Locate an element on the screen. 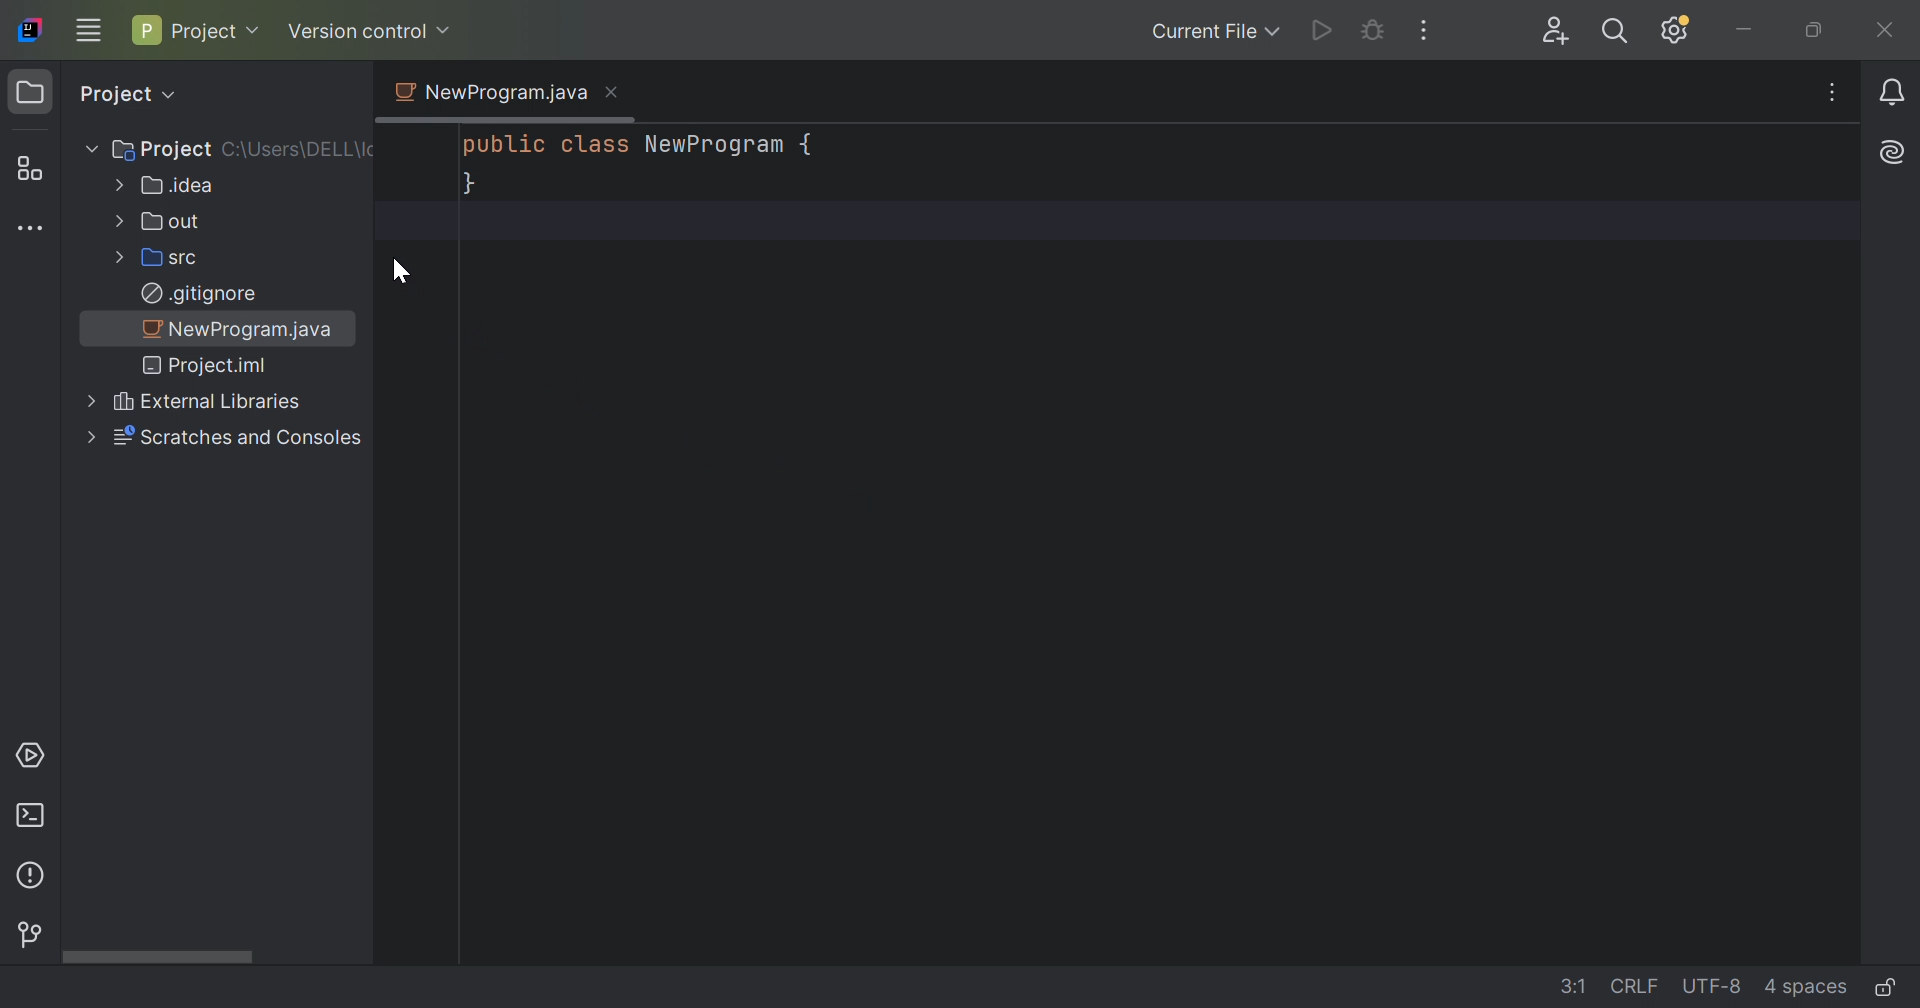 The height and width of the screenshot is (1008, 1920). Terminal is located at coordinates (29, 816).